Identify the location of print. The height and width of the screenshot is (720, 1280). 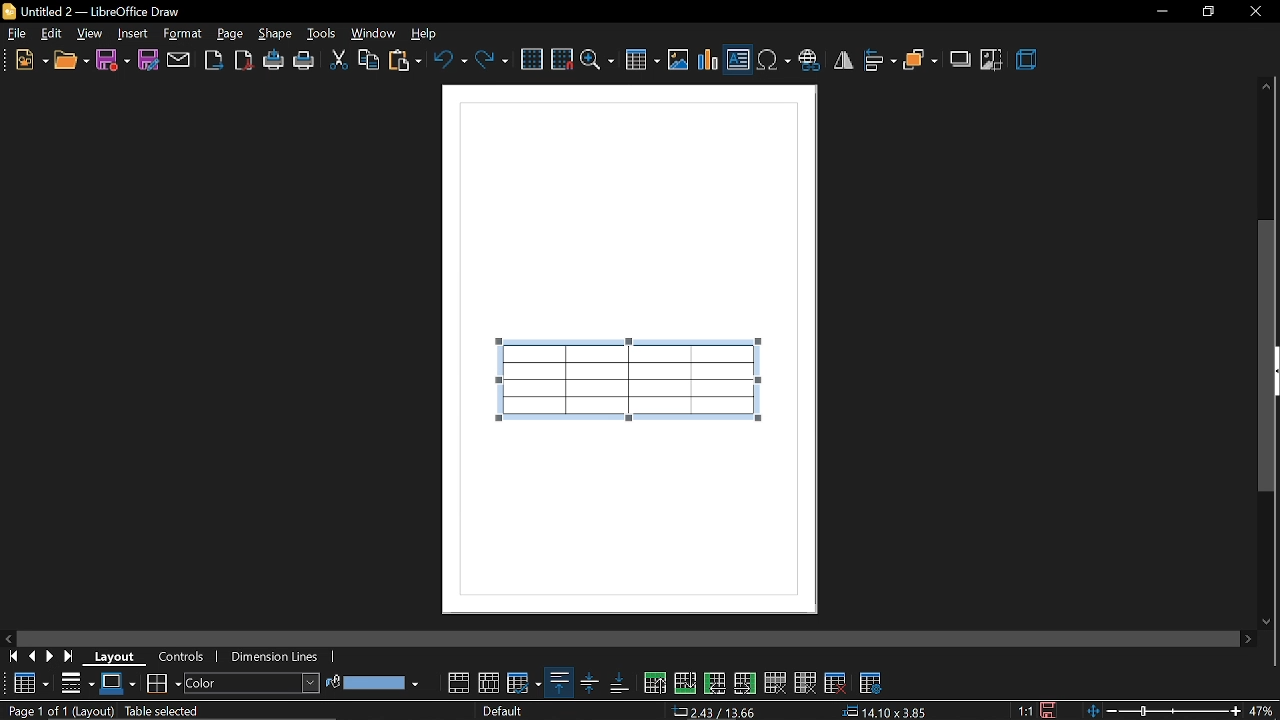
(305, 62).